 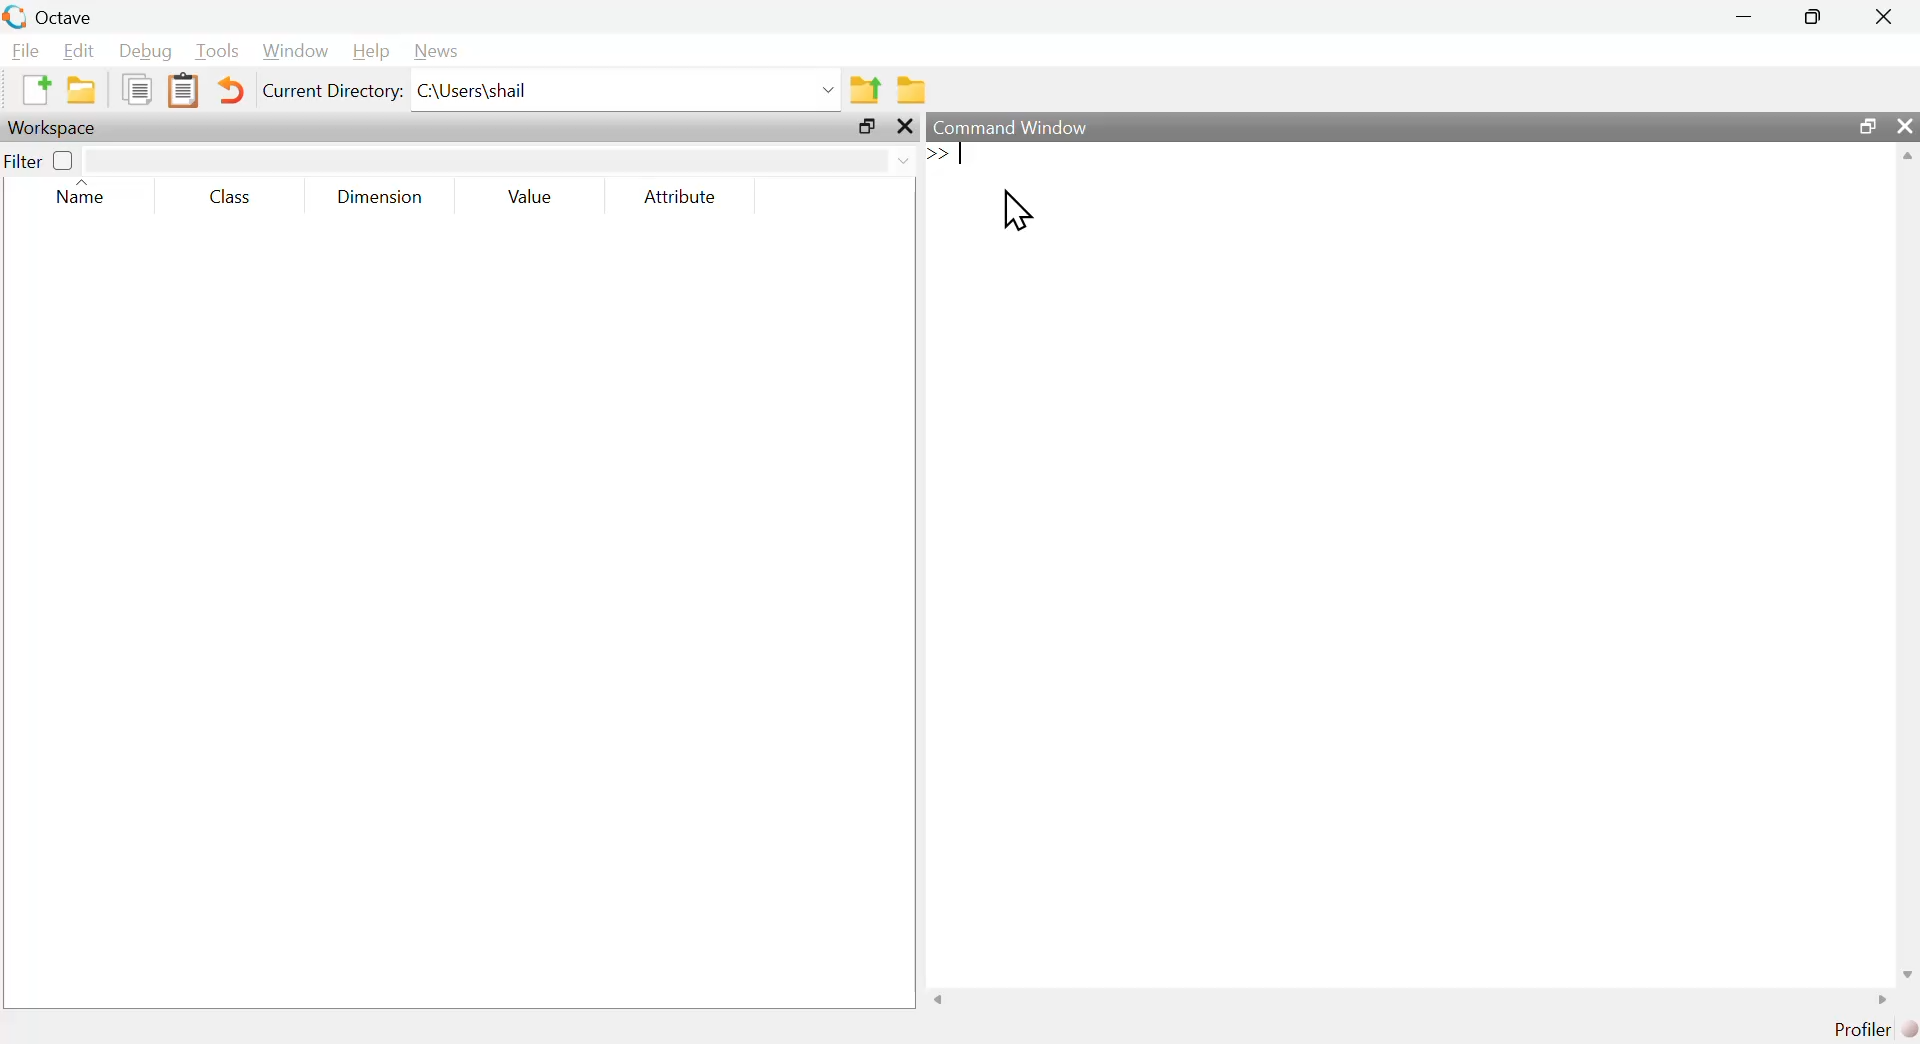 I want to click on News, so click(x=443, y=51).